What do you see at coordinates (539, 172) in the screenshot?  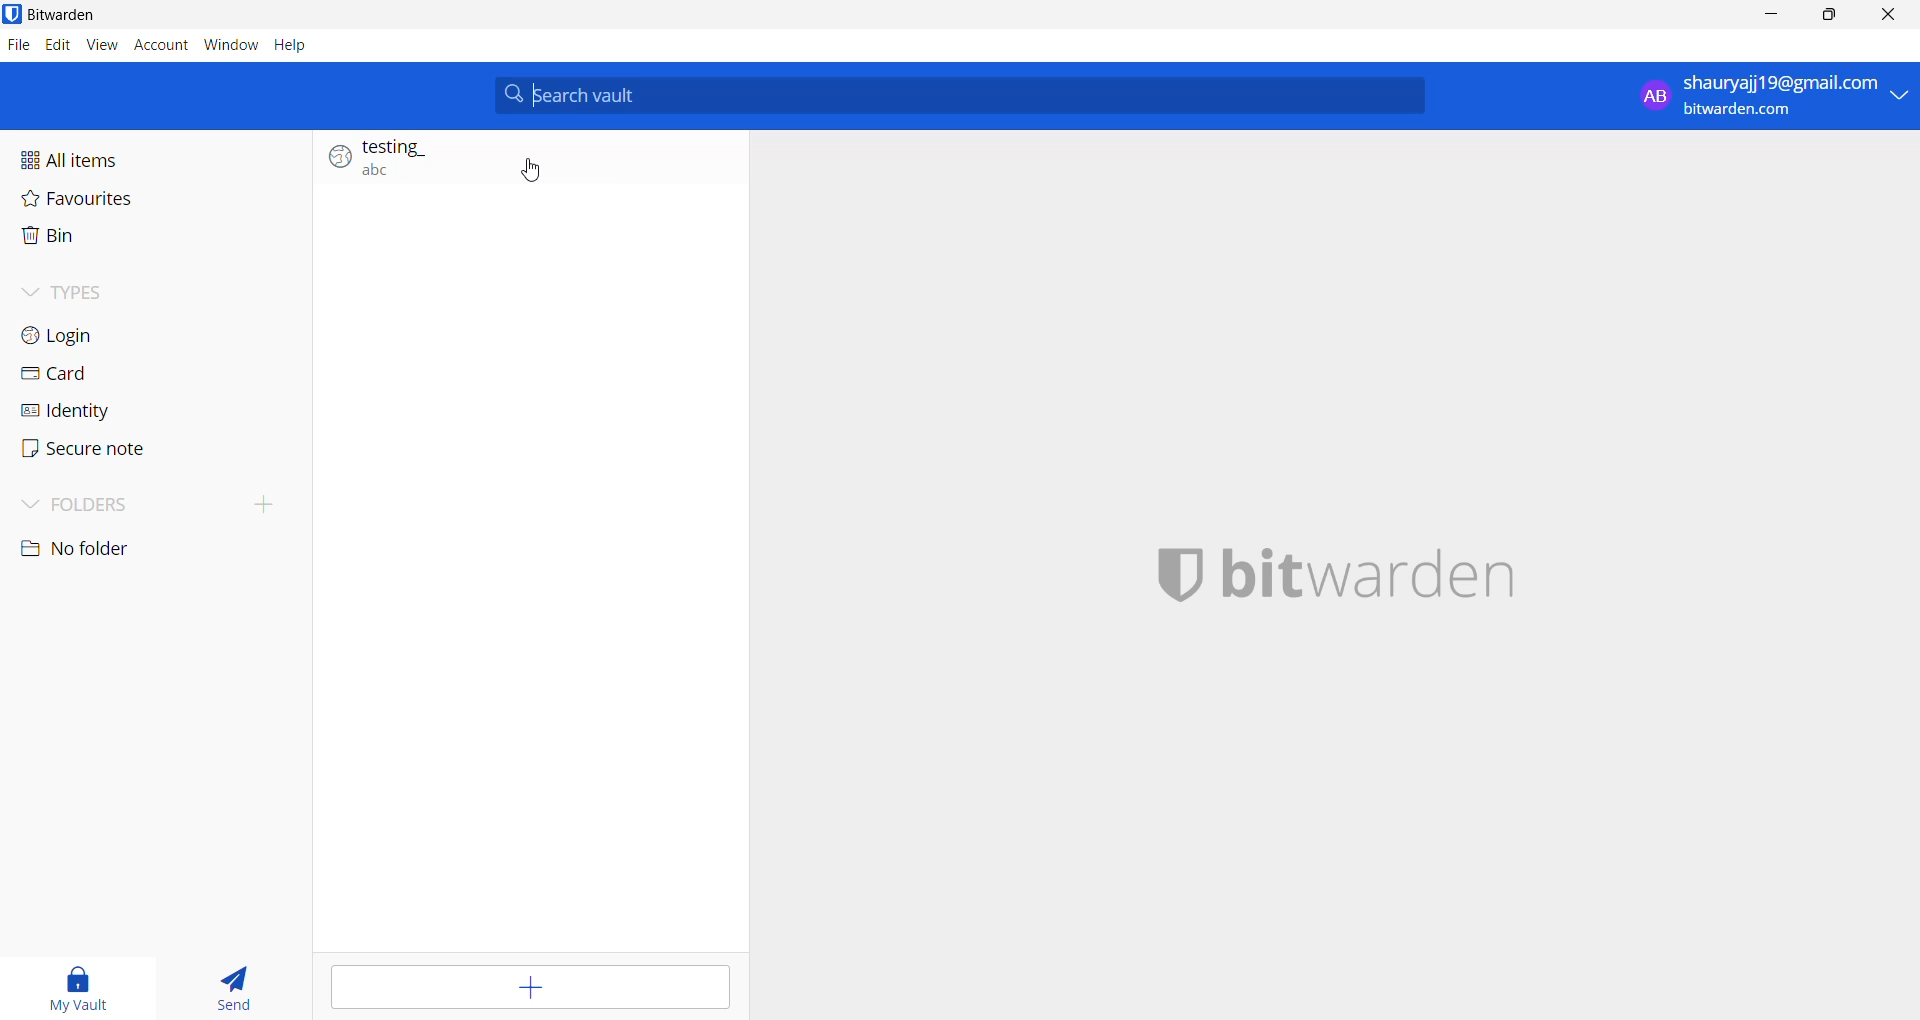 I see `Cursor` at bounding box center [539, 172].